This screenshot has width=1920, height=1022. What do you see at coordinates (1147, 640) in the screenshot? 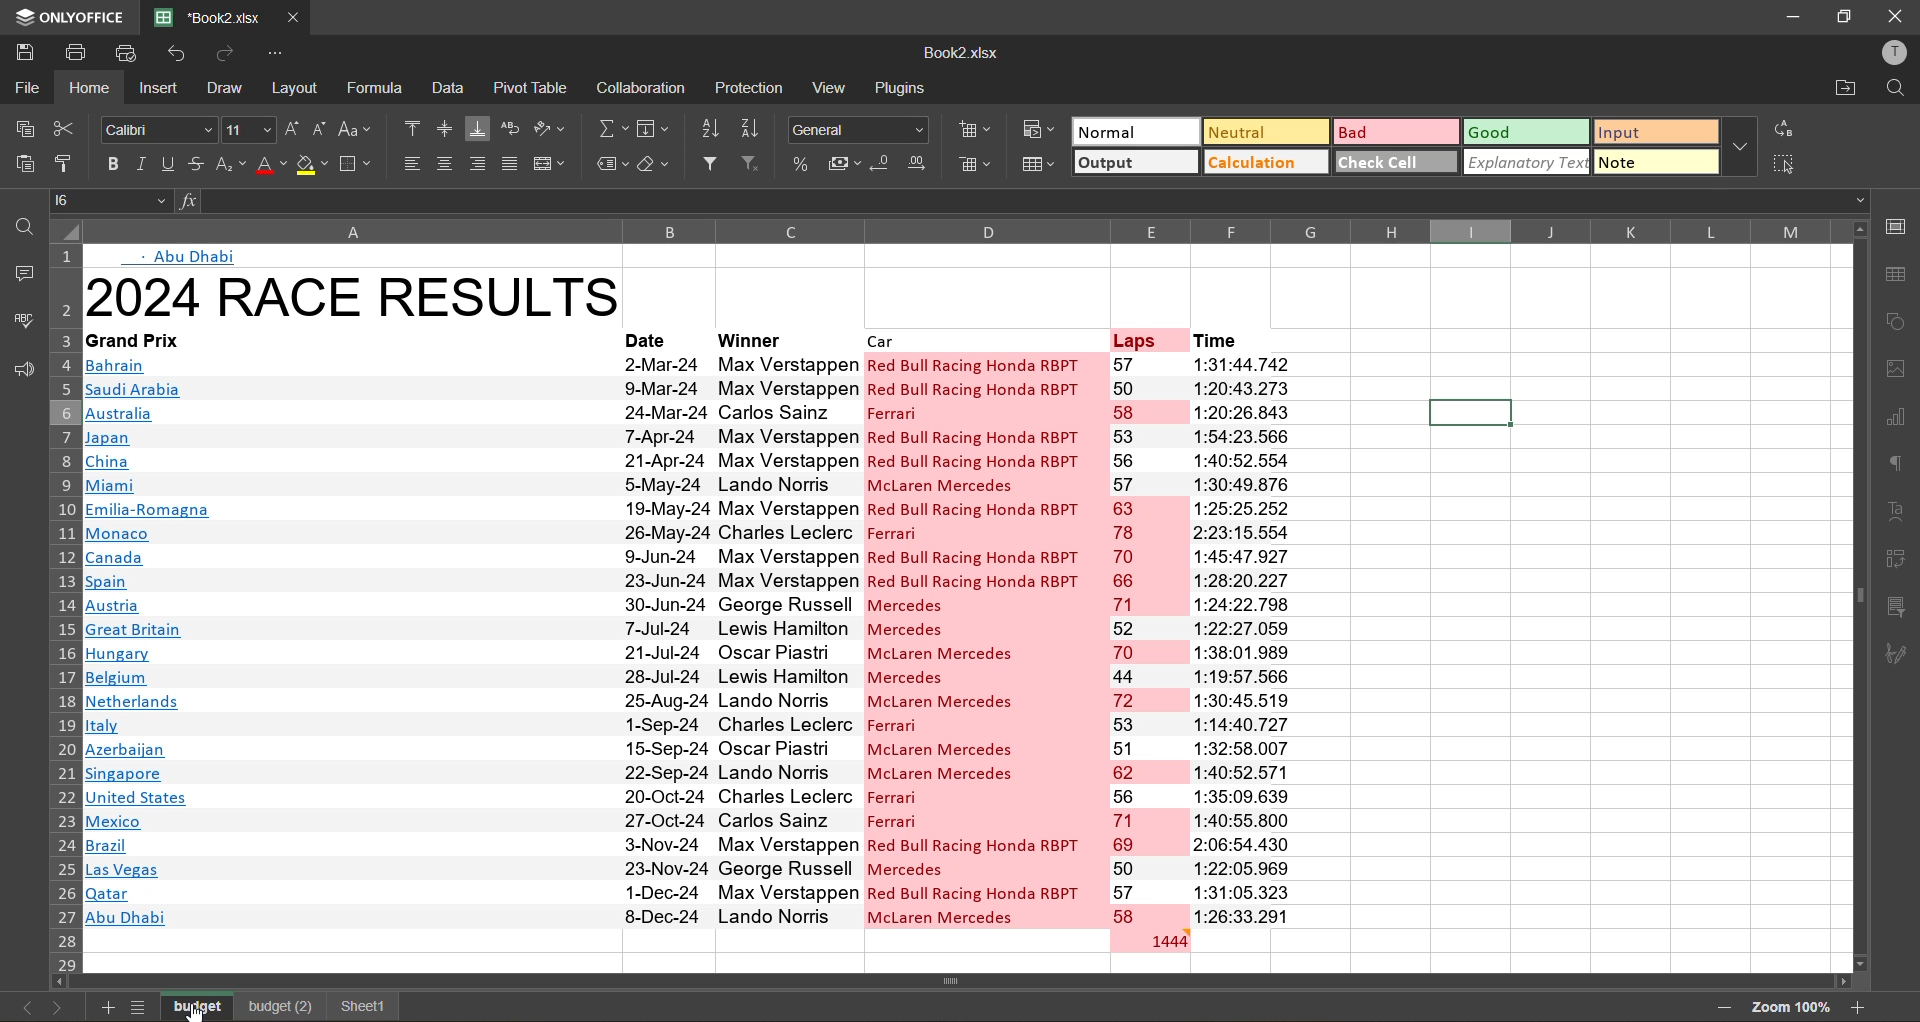
I see `laps` at bounding box center [1147, 640].